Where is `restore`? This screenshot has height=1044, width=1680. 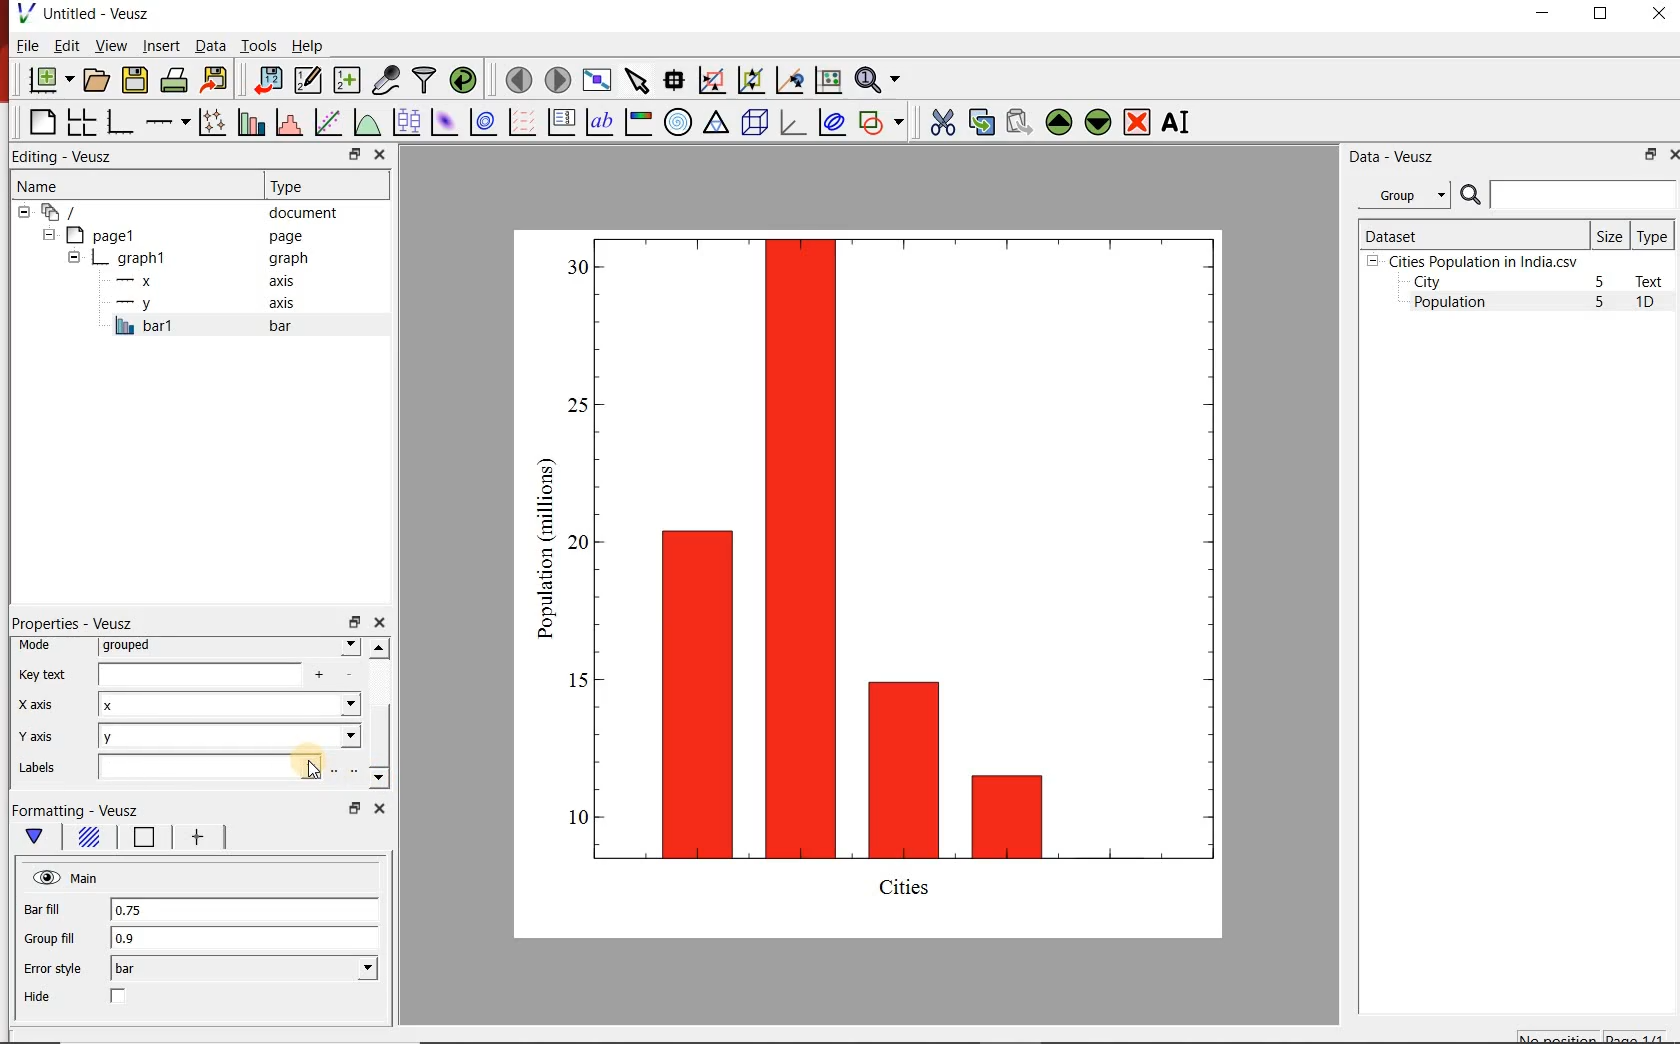
restore is located at coordinates (1651, 154).